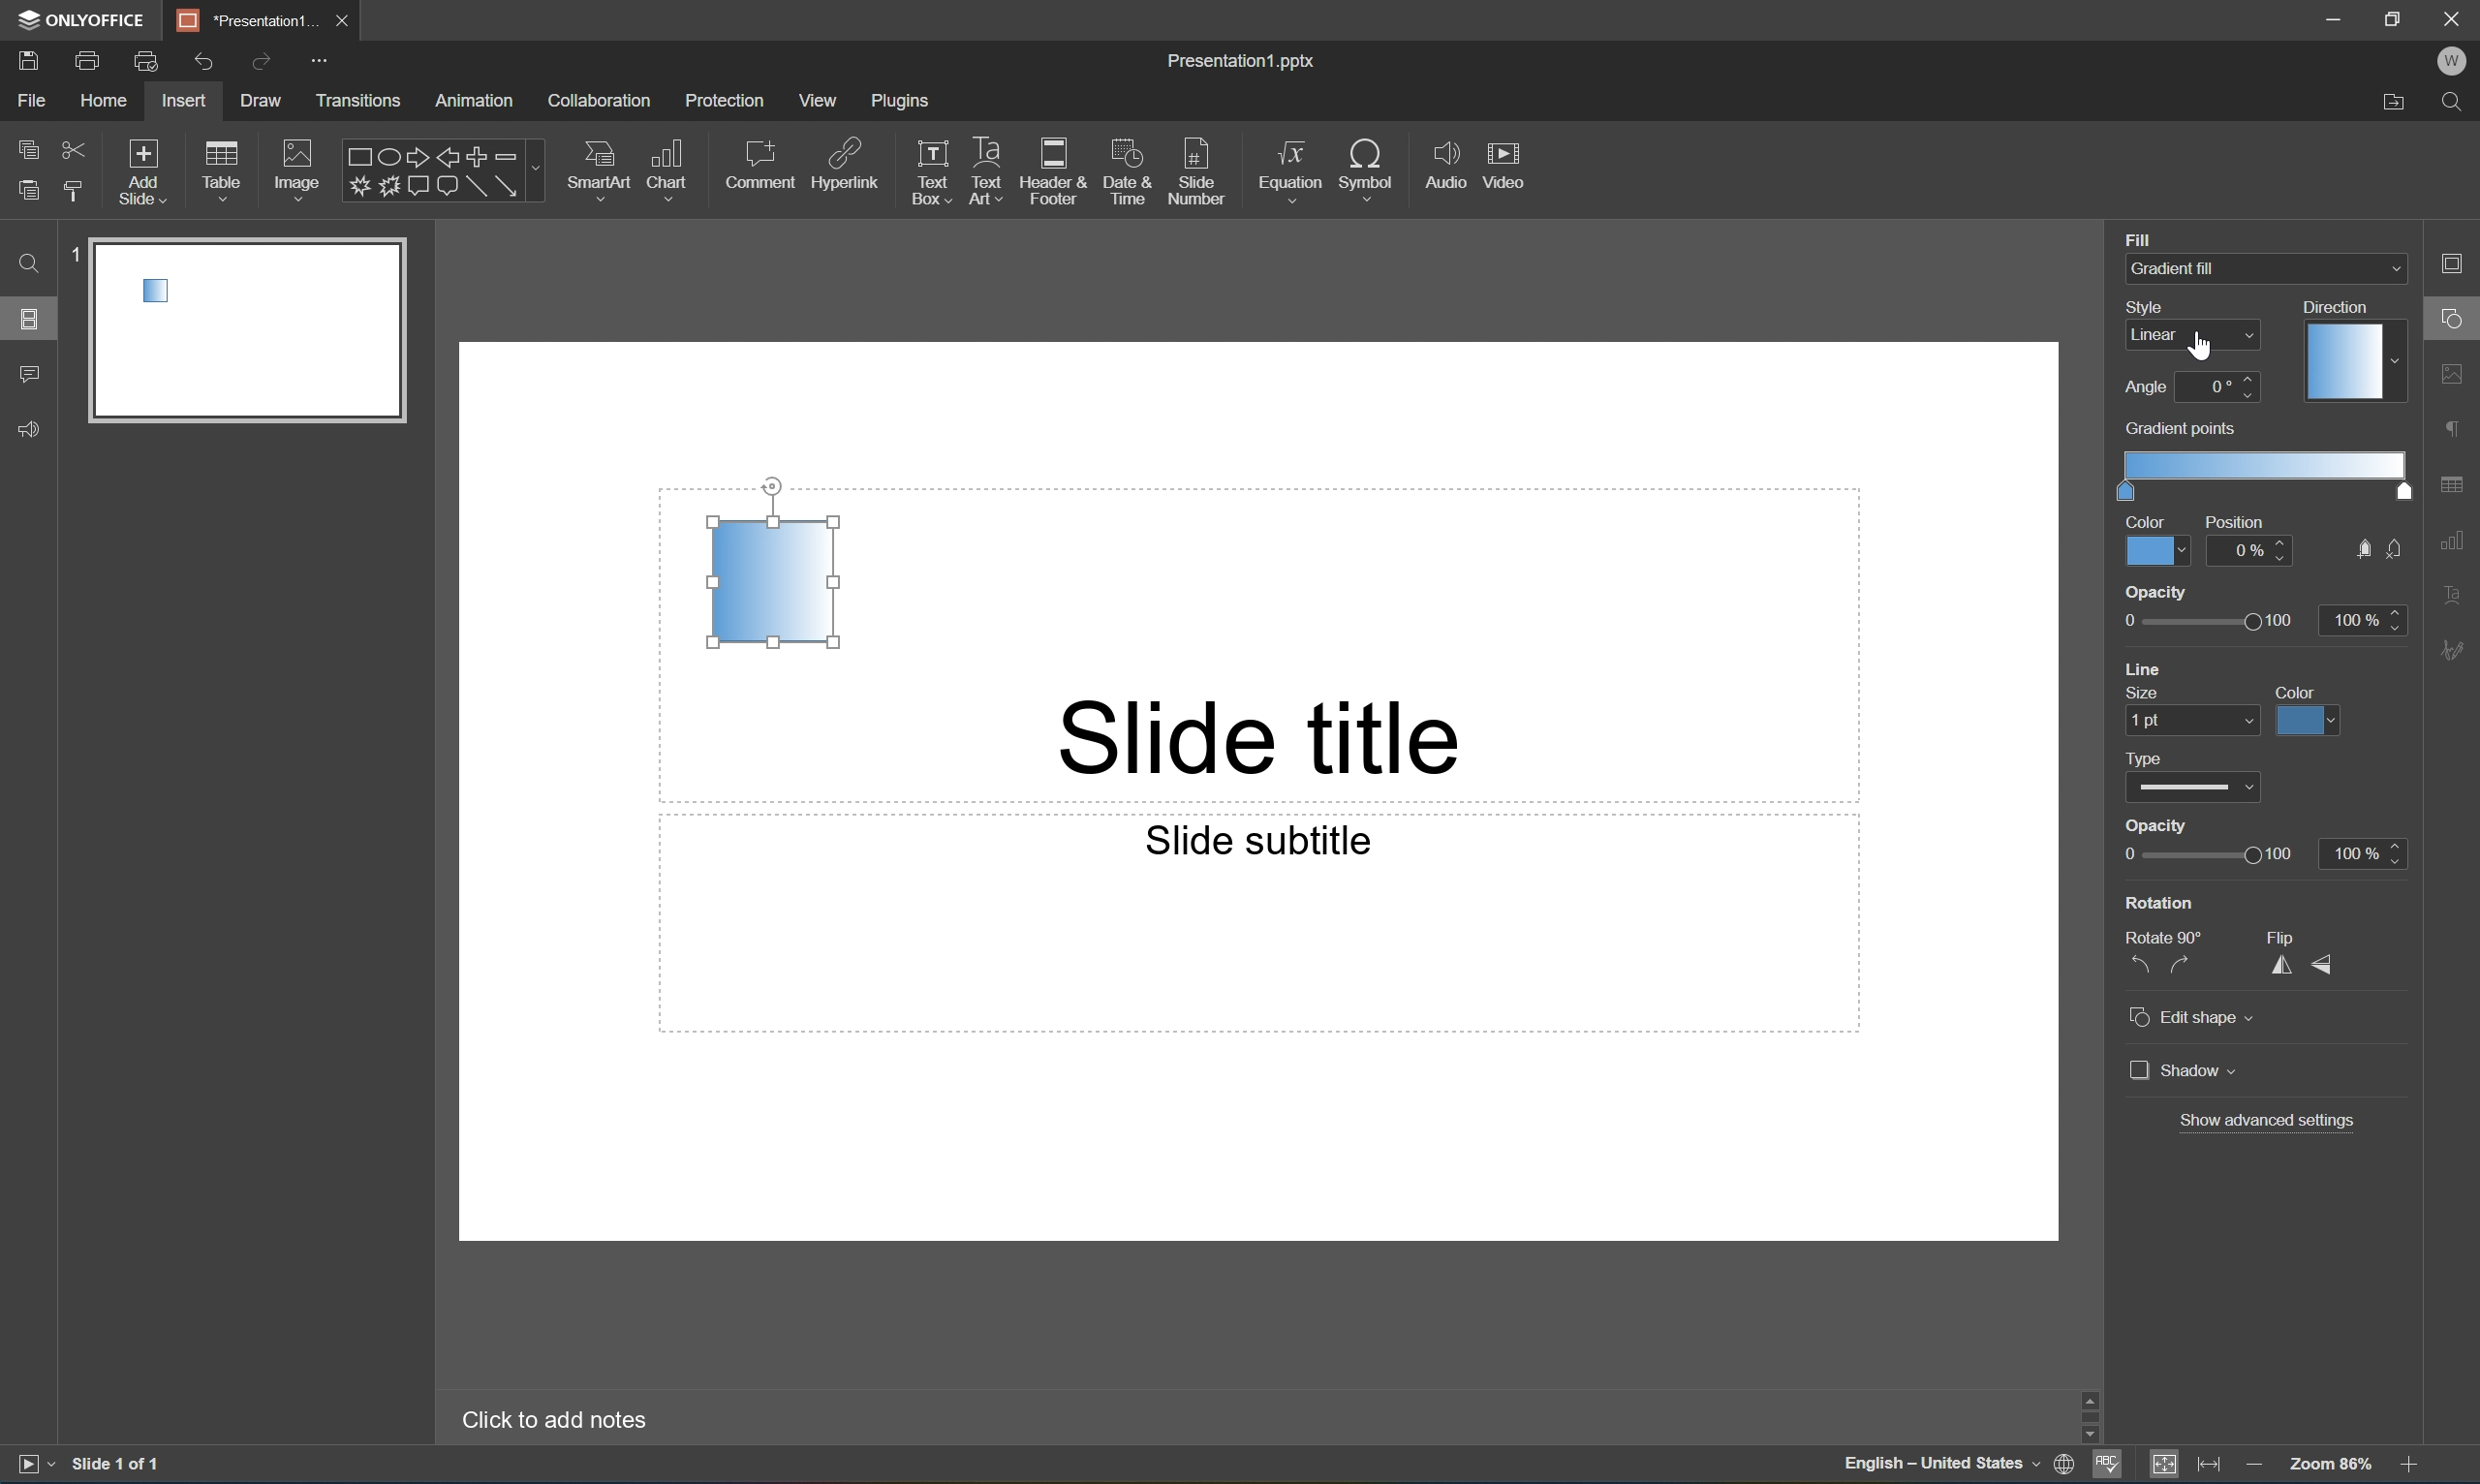 The height and width of the screenshot is (1484, 2480). Describe the element at coordinates (264, 100) in the screenshot. I see `Draw` at that location.